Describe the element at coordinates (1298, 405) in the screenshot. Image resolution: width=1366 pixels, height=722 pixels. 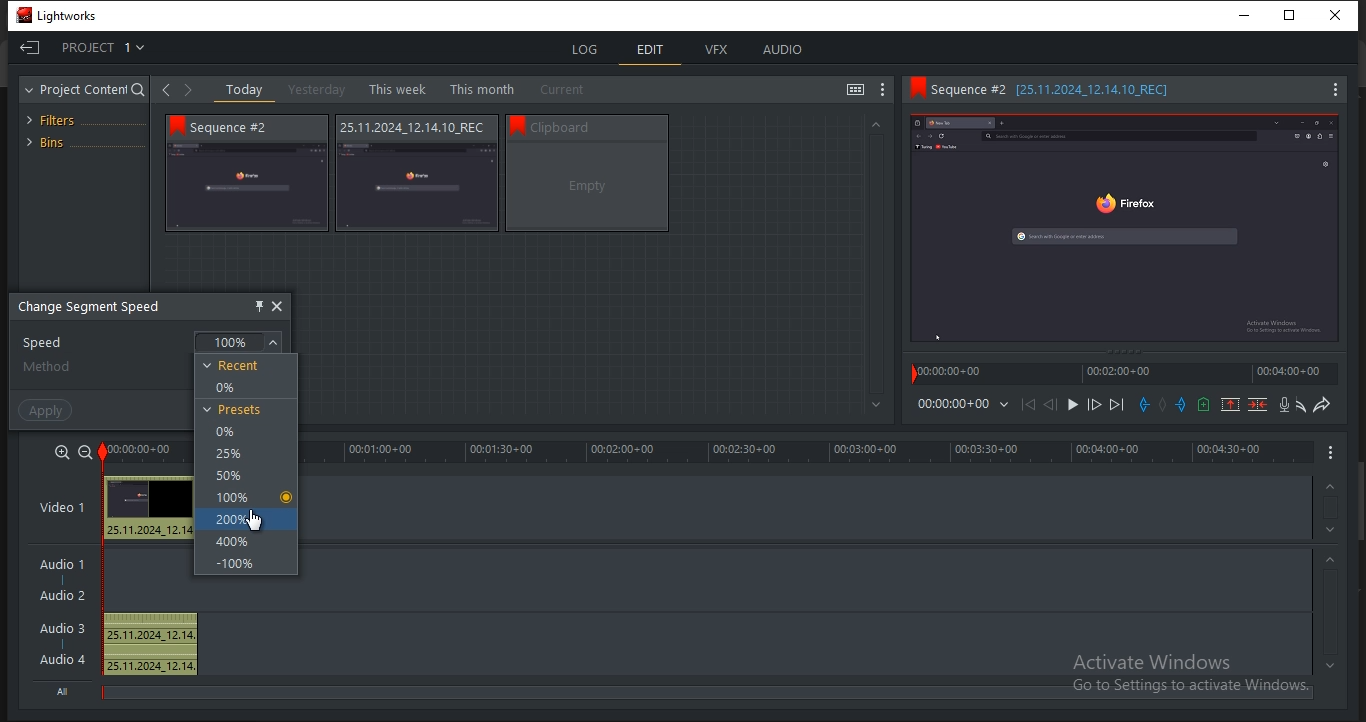
I see `undo` at that location.